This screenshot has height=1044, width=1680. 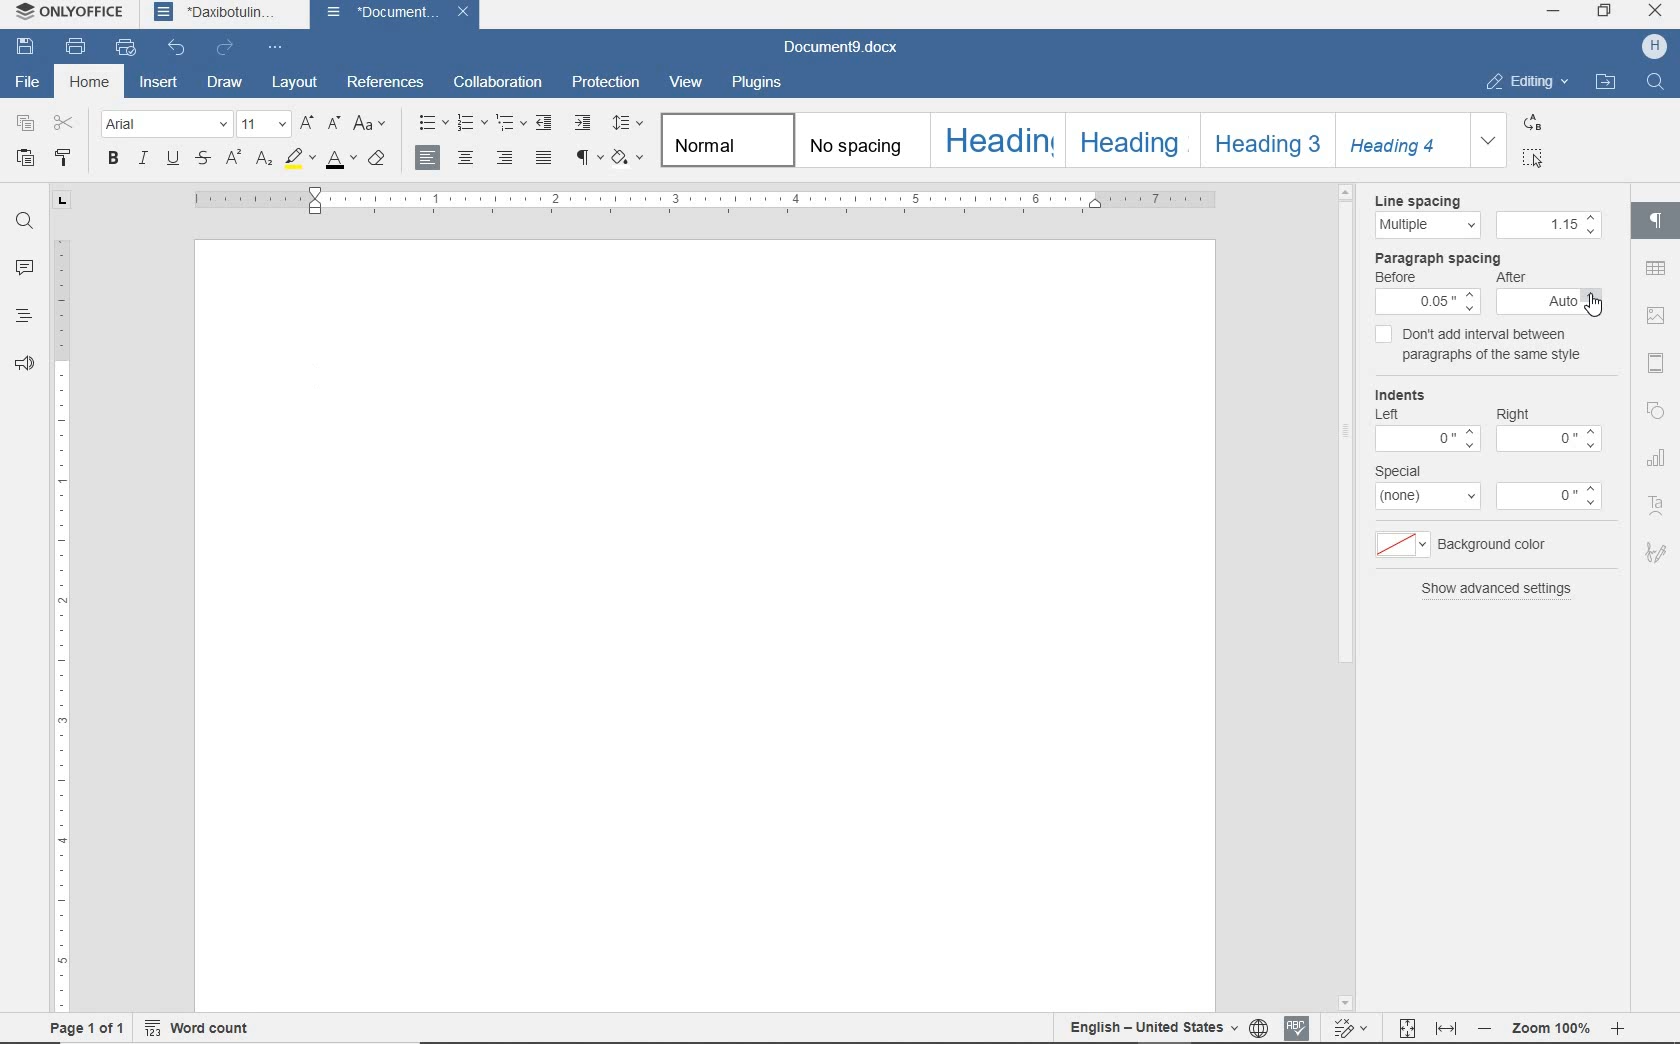 I want to click on bullets, so click(x=430, y=126).